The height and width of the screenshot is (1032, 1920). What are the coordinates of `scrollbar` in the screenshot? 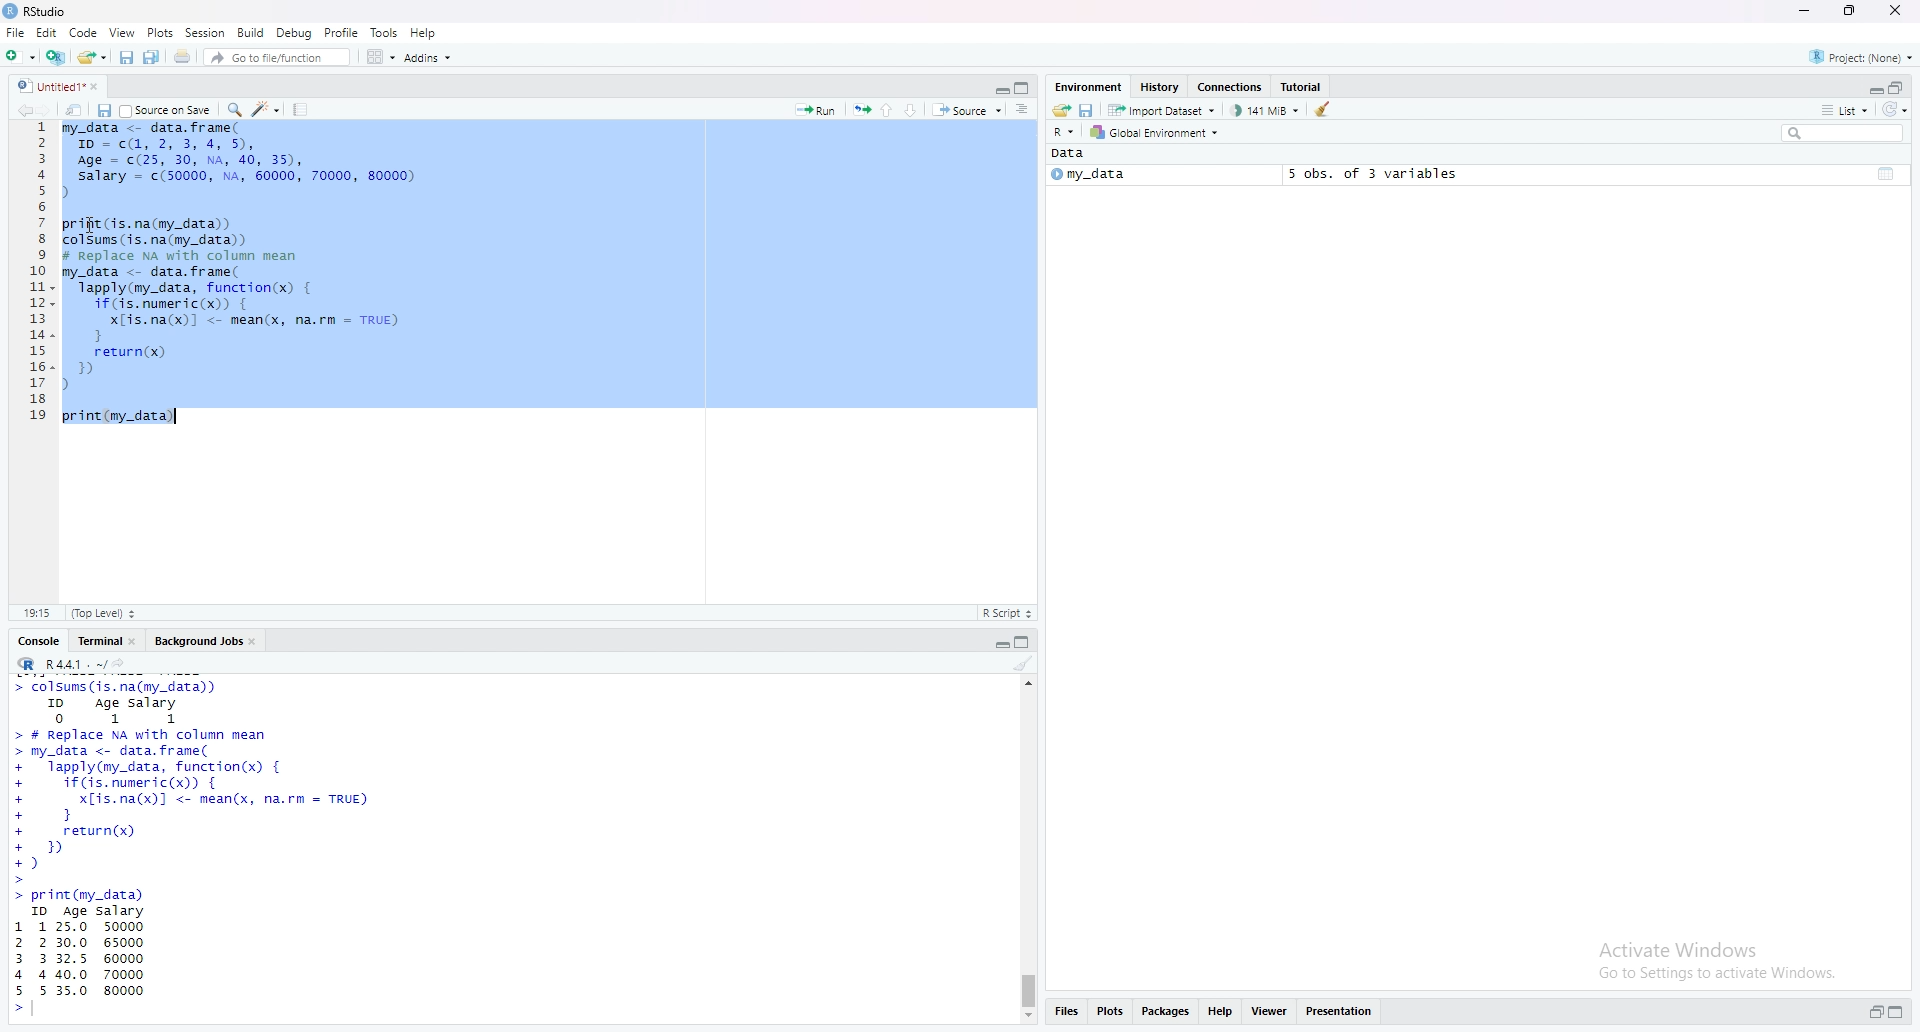 It's located at (1028, 850).